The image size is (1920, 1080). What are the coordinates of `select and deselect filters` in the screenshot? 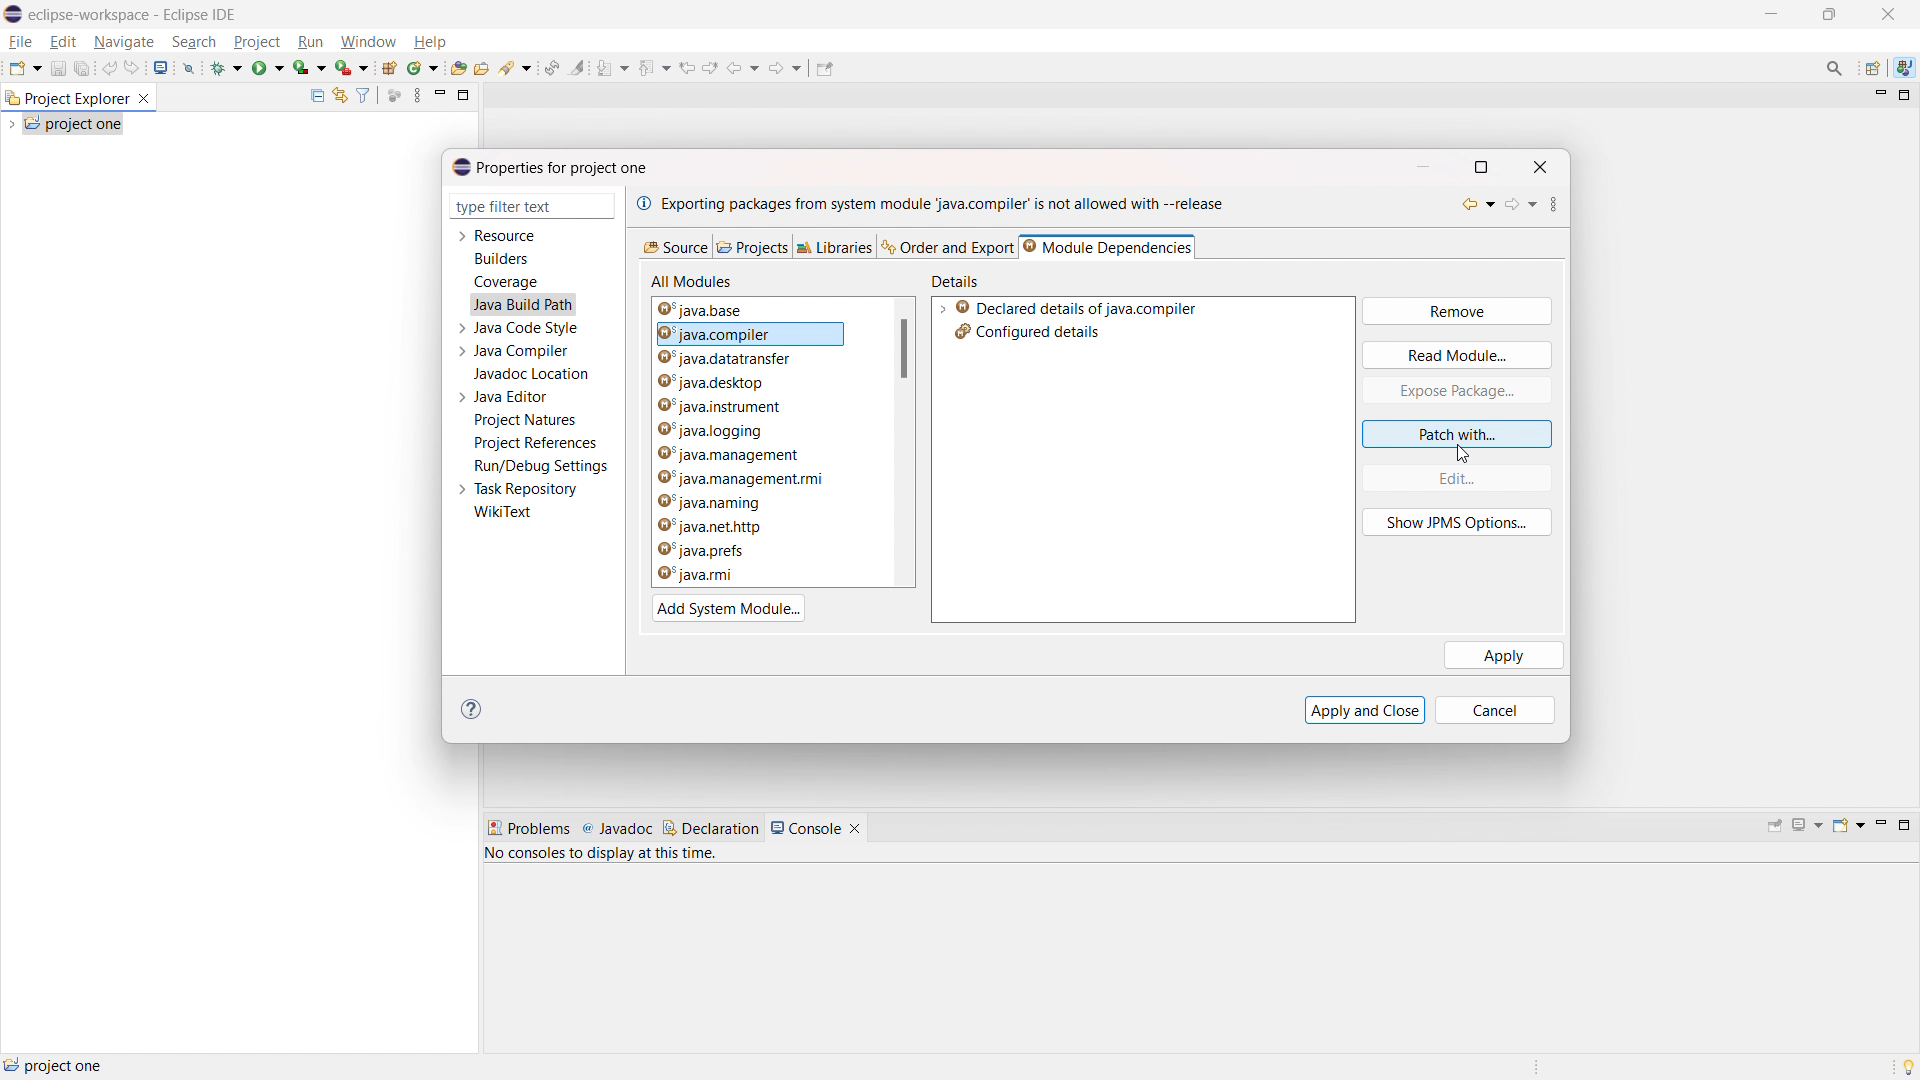 It's located at (363, 96).